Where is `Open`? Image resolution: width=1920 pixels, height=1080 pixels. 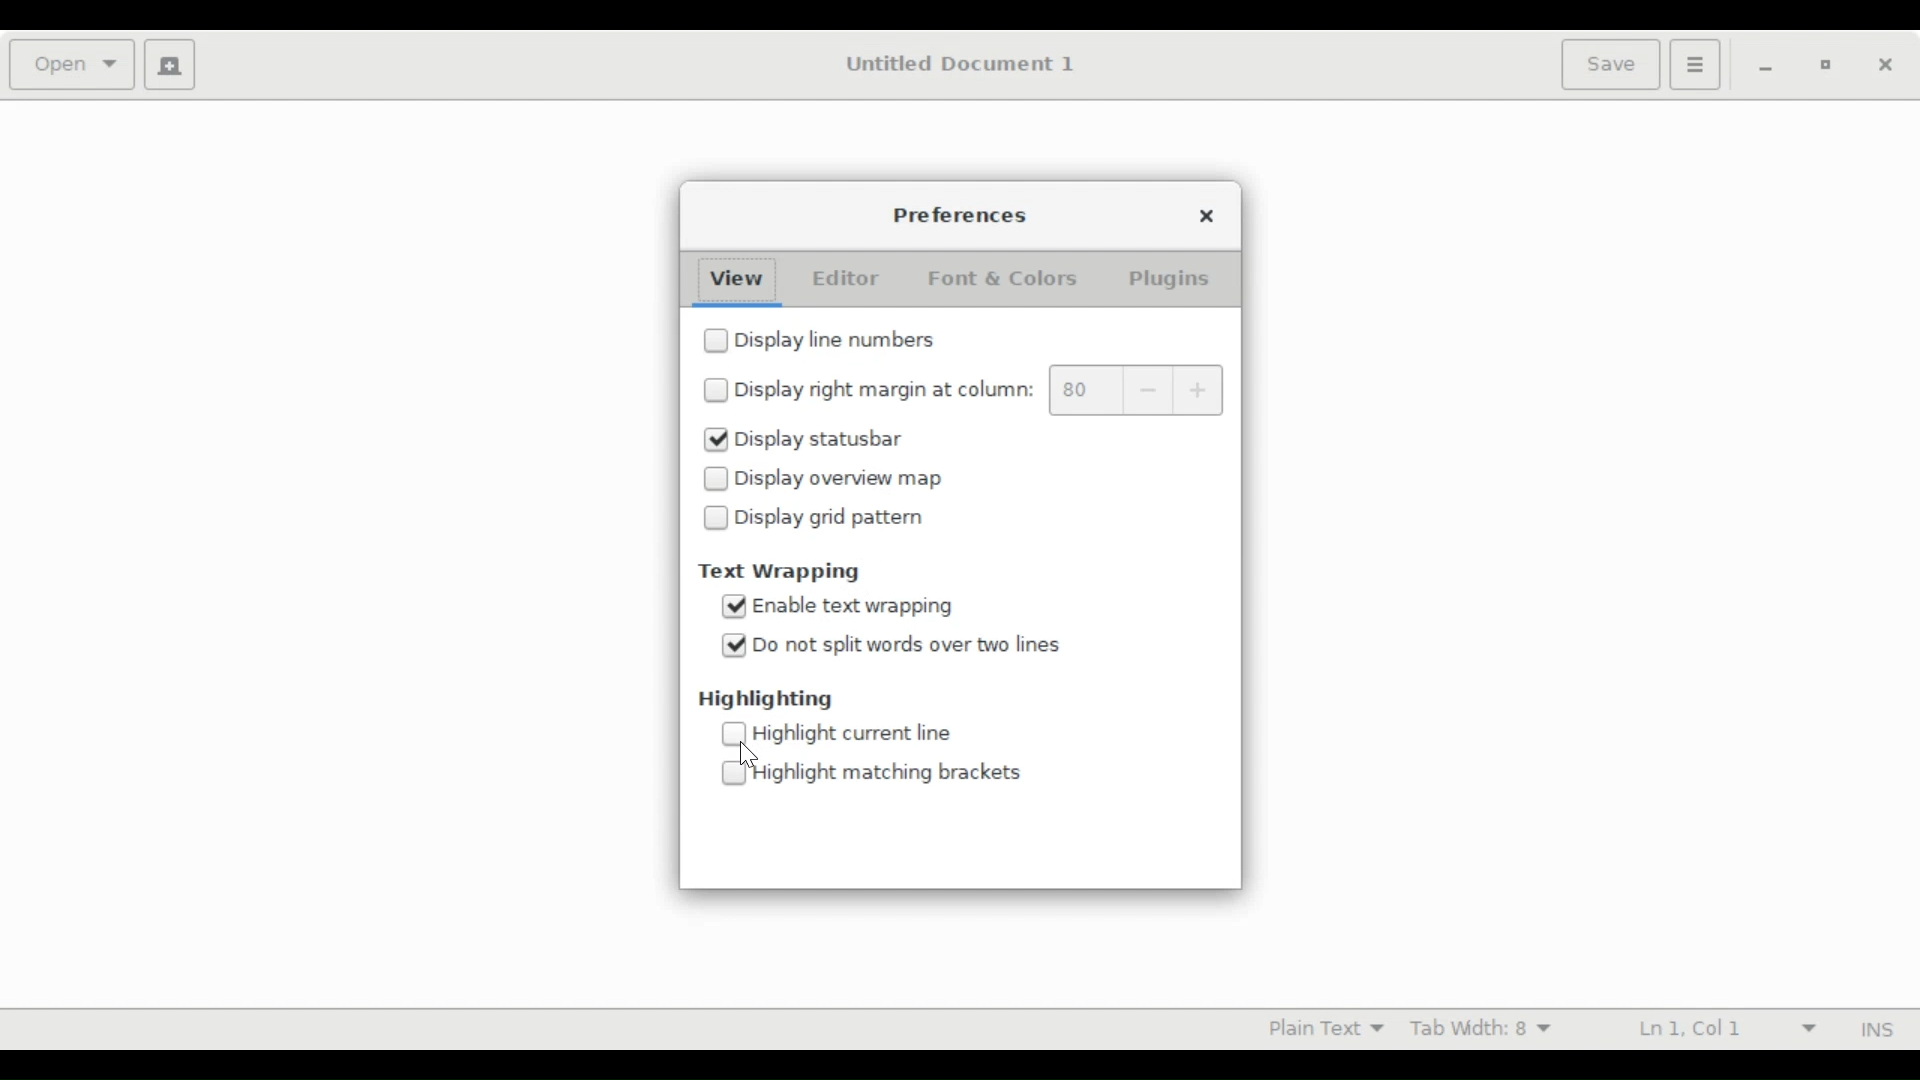 Open is located at coordinates (68, 63).